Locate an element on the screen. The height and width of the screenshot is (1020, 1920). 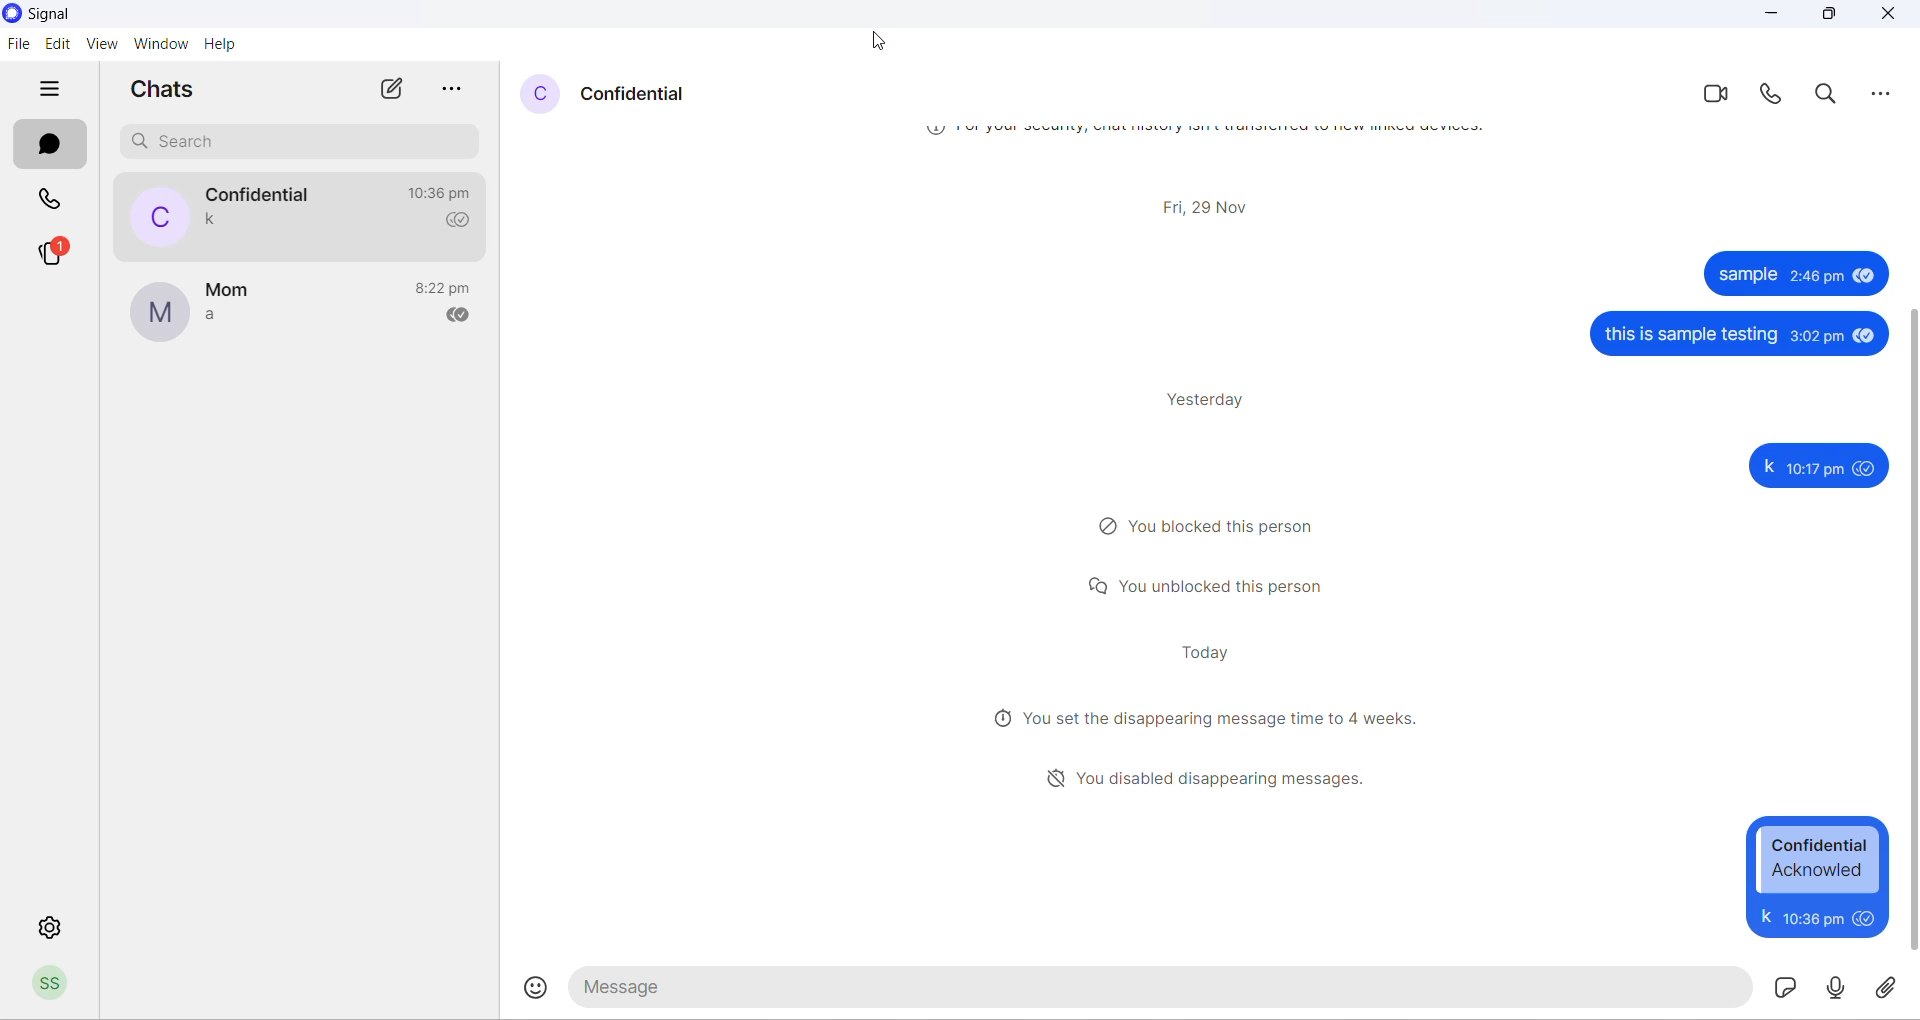
disappearing message notification is located at coordinates (1208, 716).